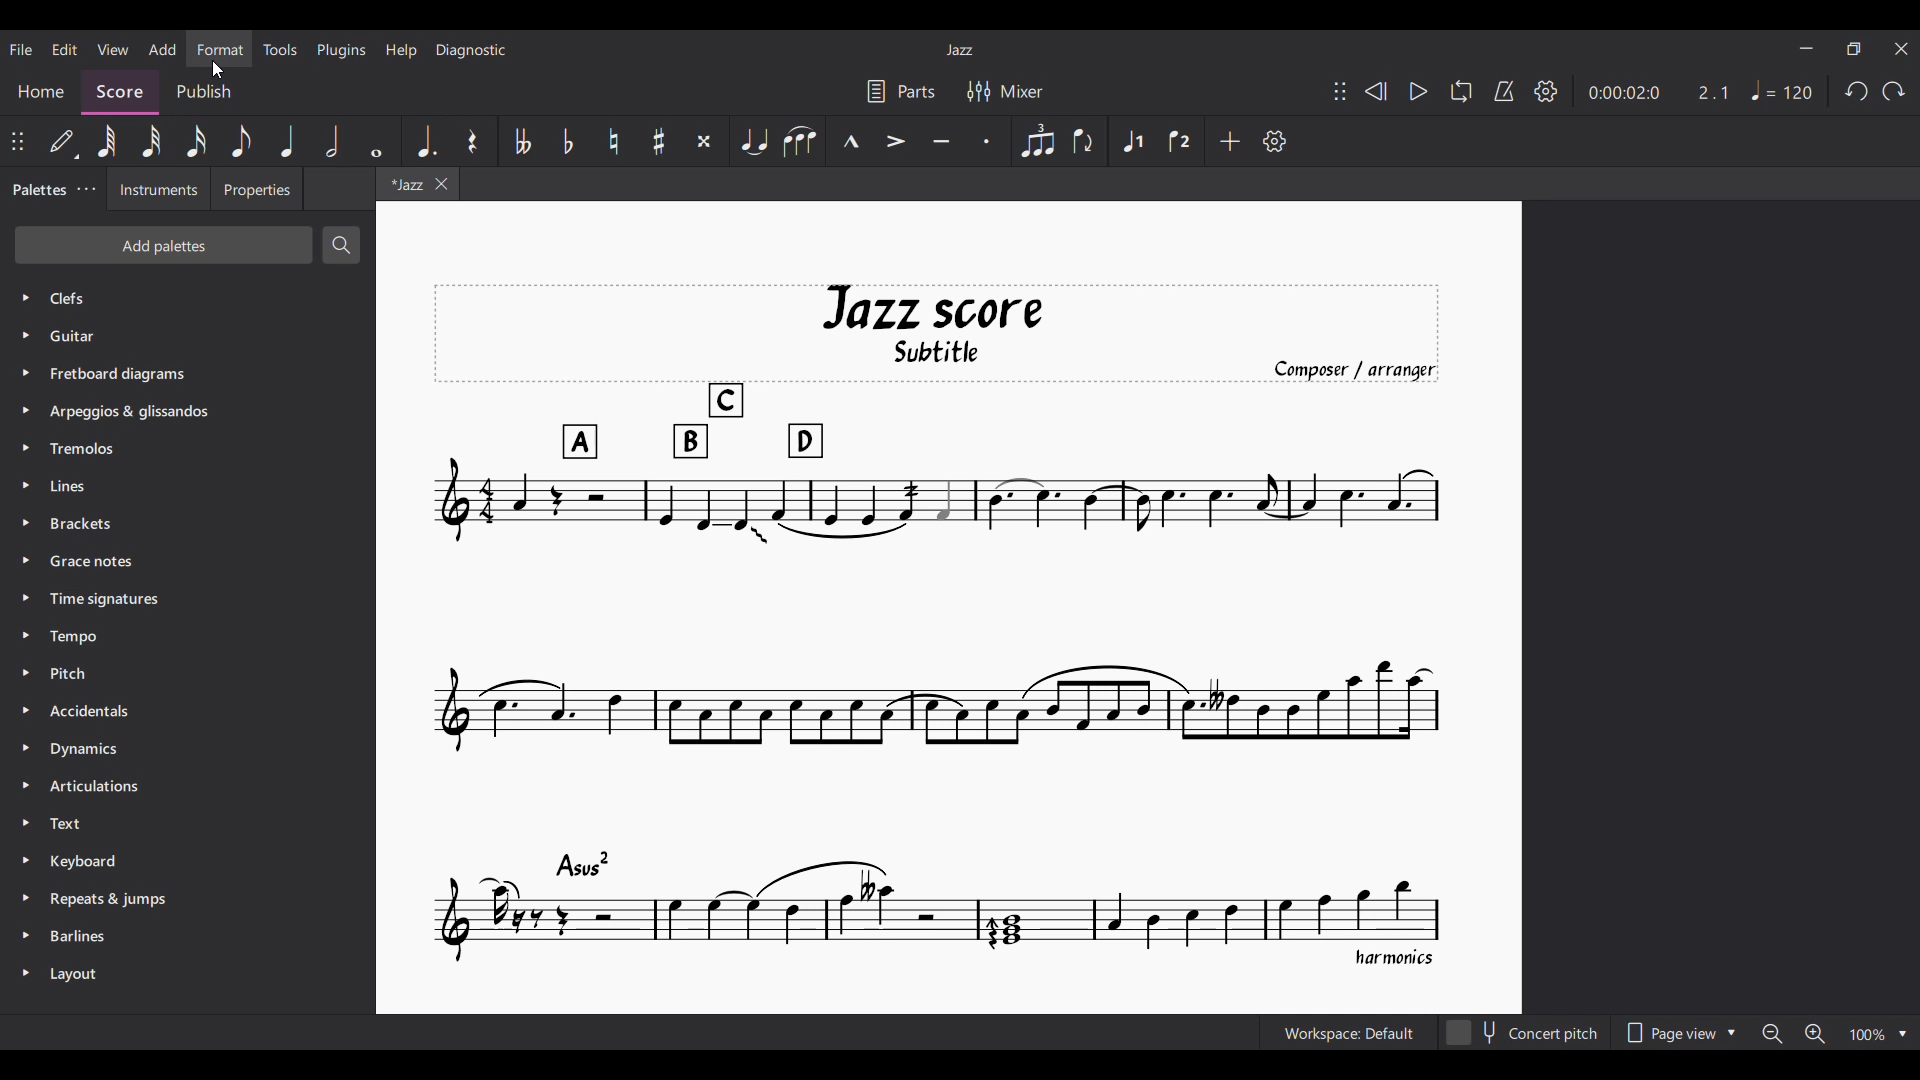  What do you see at coordinates (1856, 91) in the screenshot?
I see `Undo` at bounding box center [1856, 91].